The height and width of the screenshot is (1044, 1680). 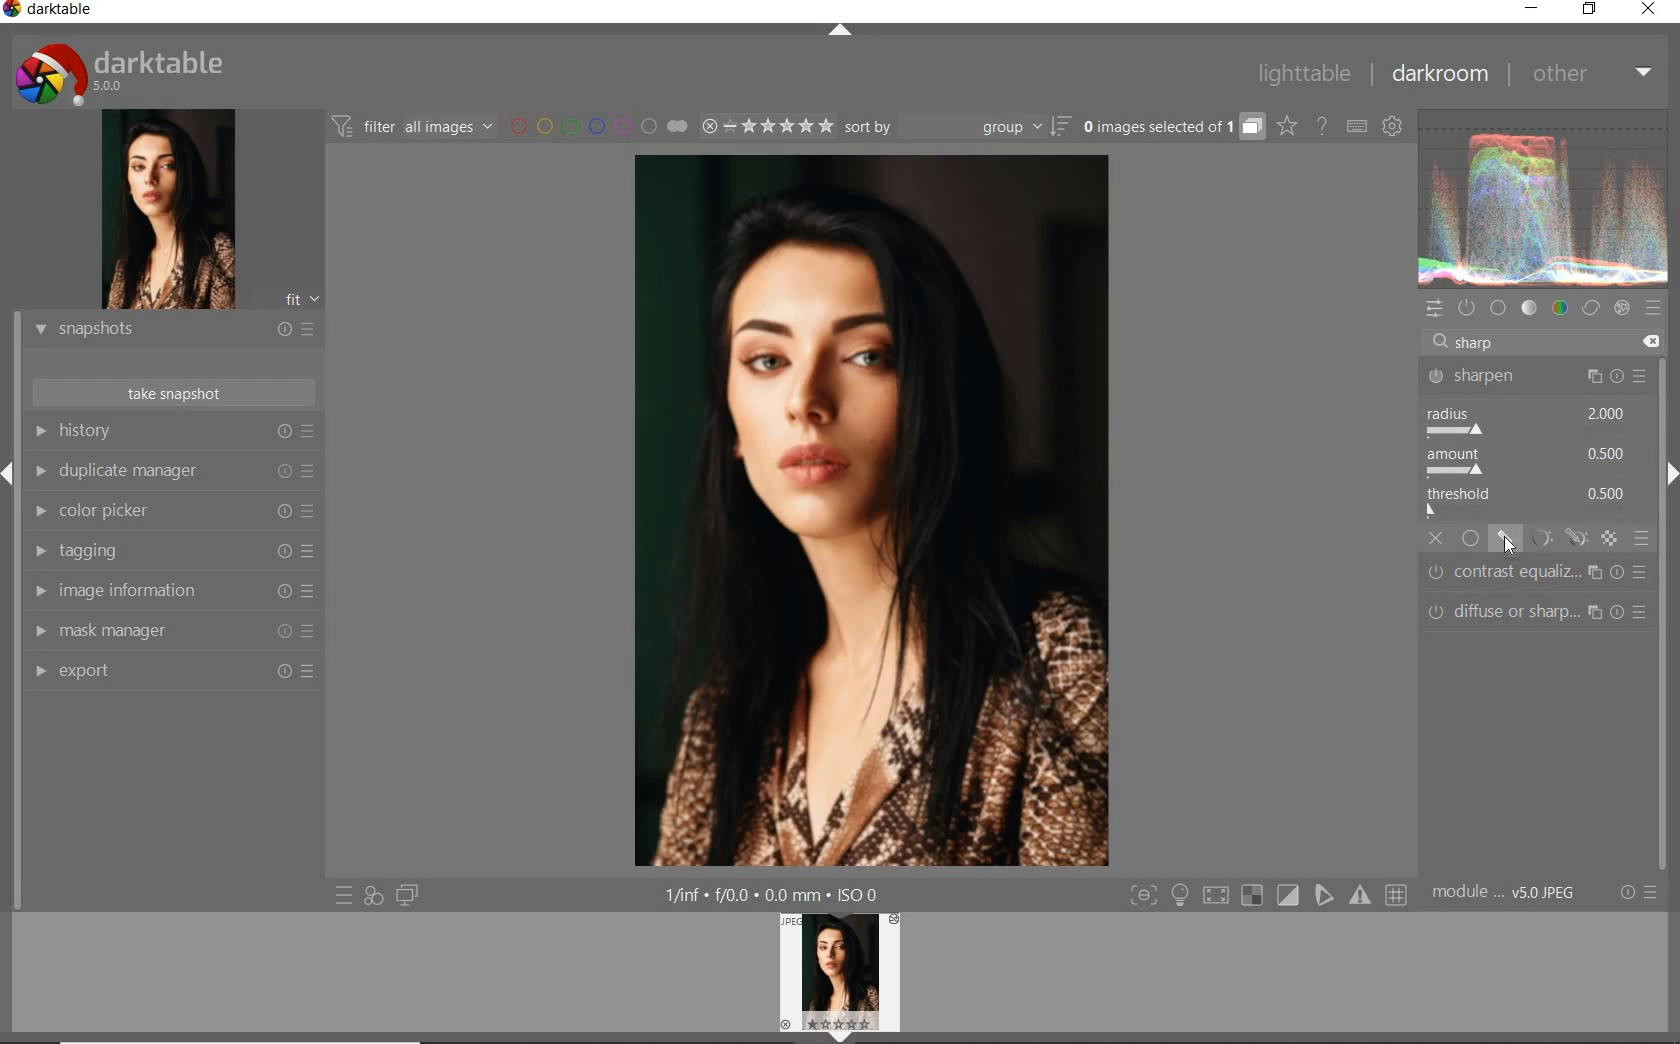 What do you see at coordinates (1533, 421) in the screenshot?
I see `radius` at bounding box center [1533, 421].